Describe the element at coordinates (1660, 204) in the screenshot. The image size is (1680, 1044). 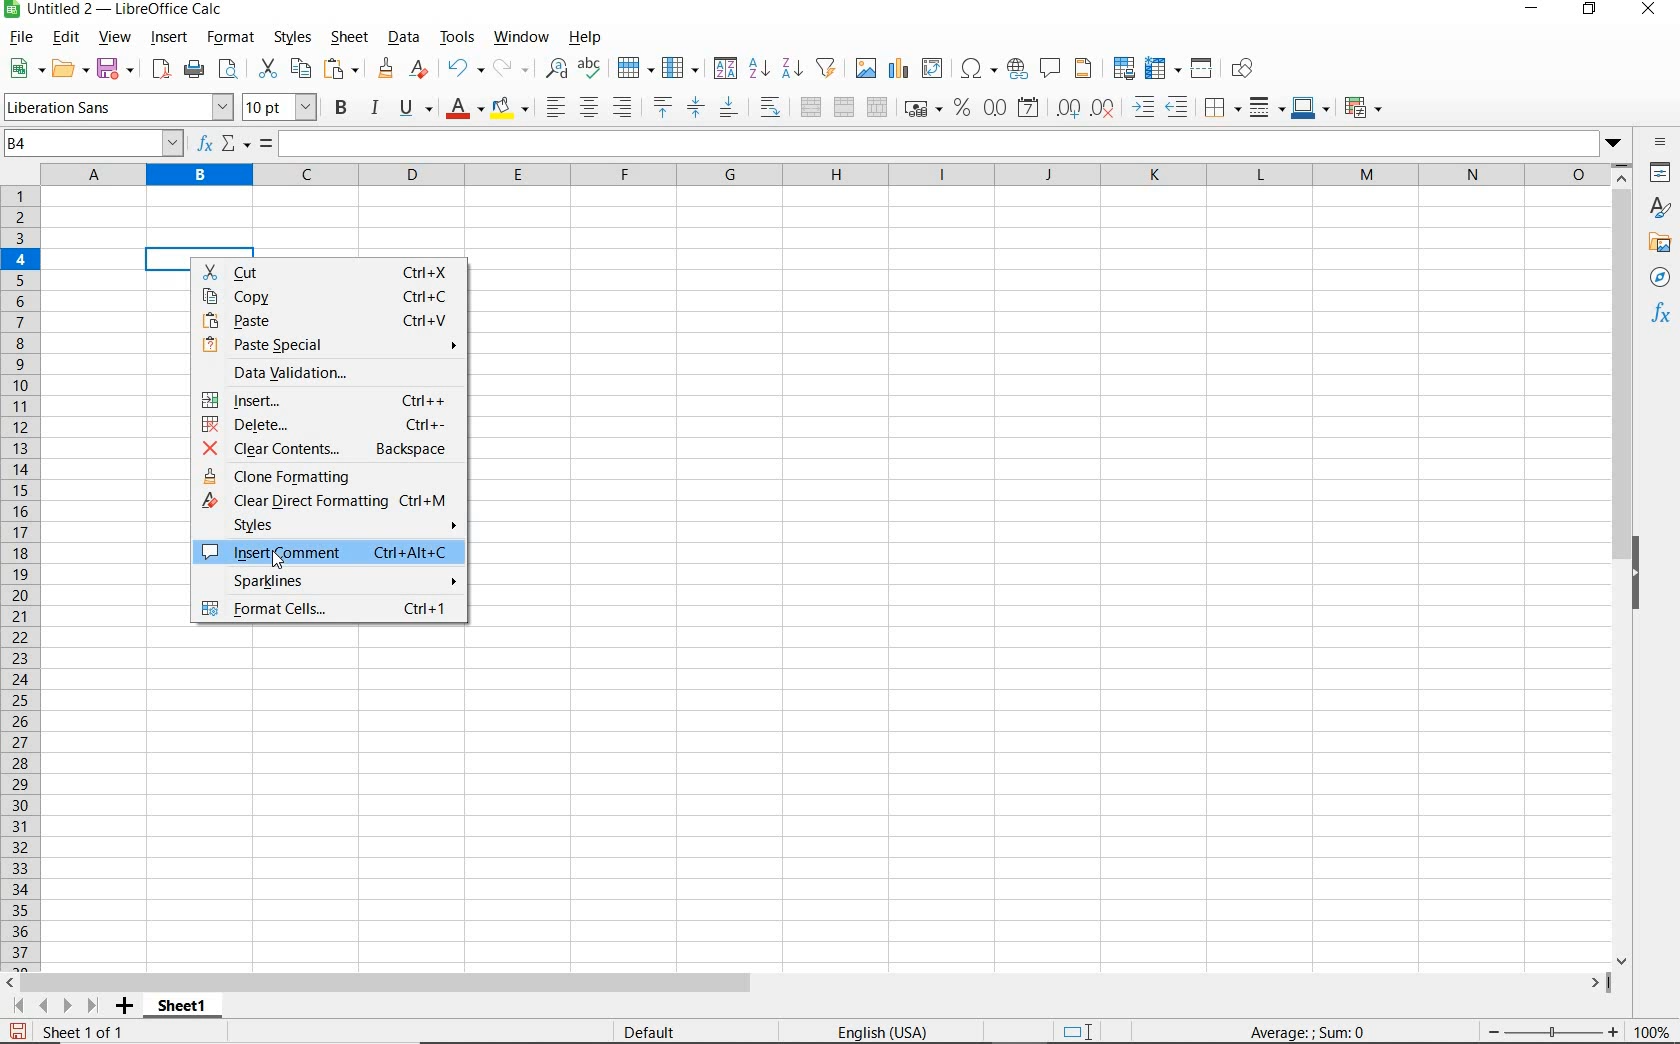
I see `styles` at that location.